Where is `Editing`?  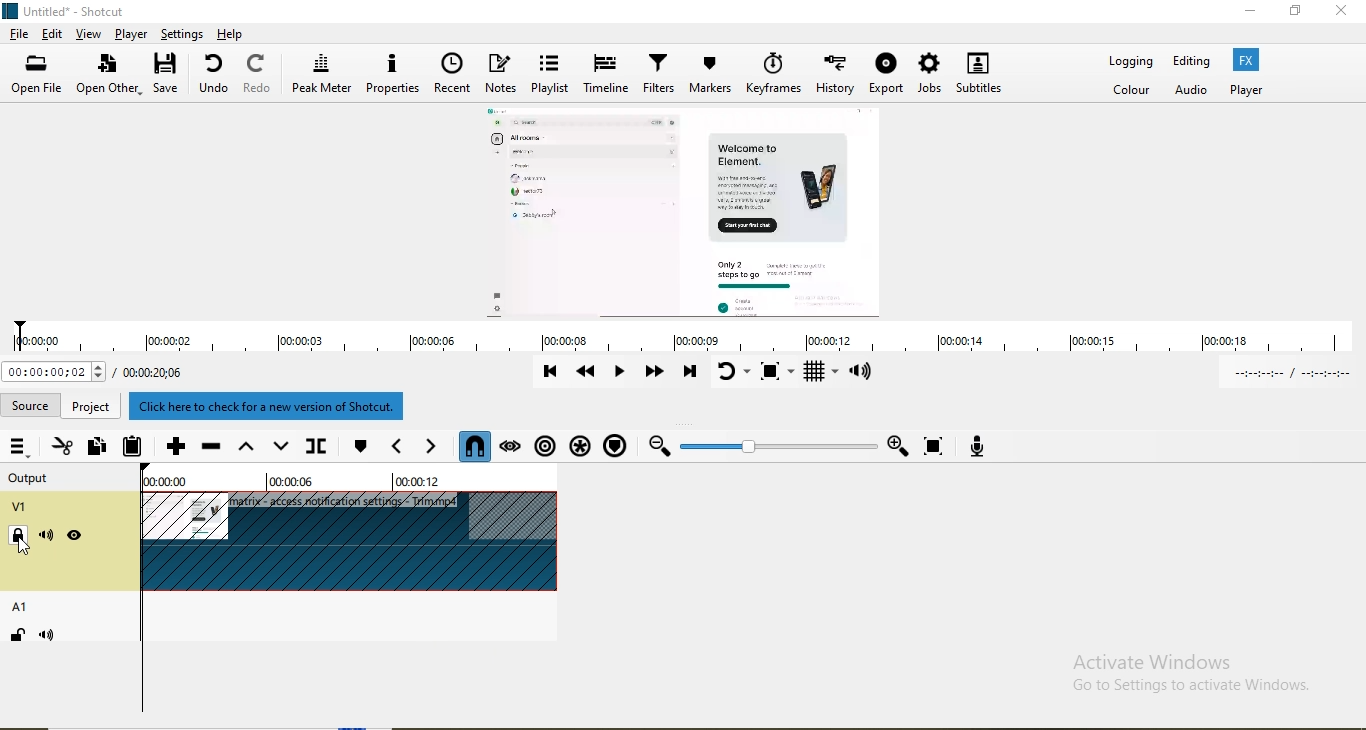
Editing is located at coordinates (1195, 61).